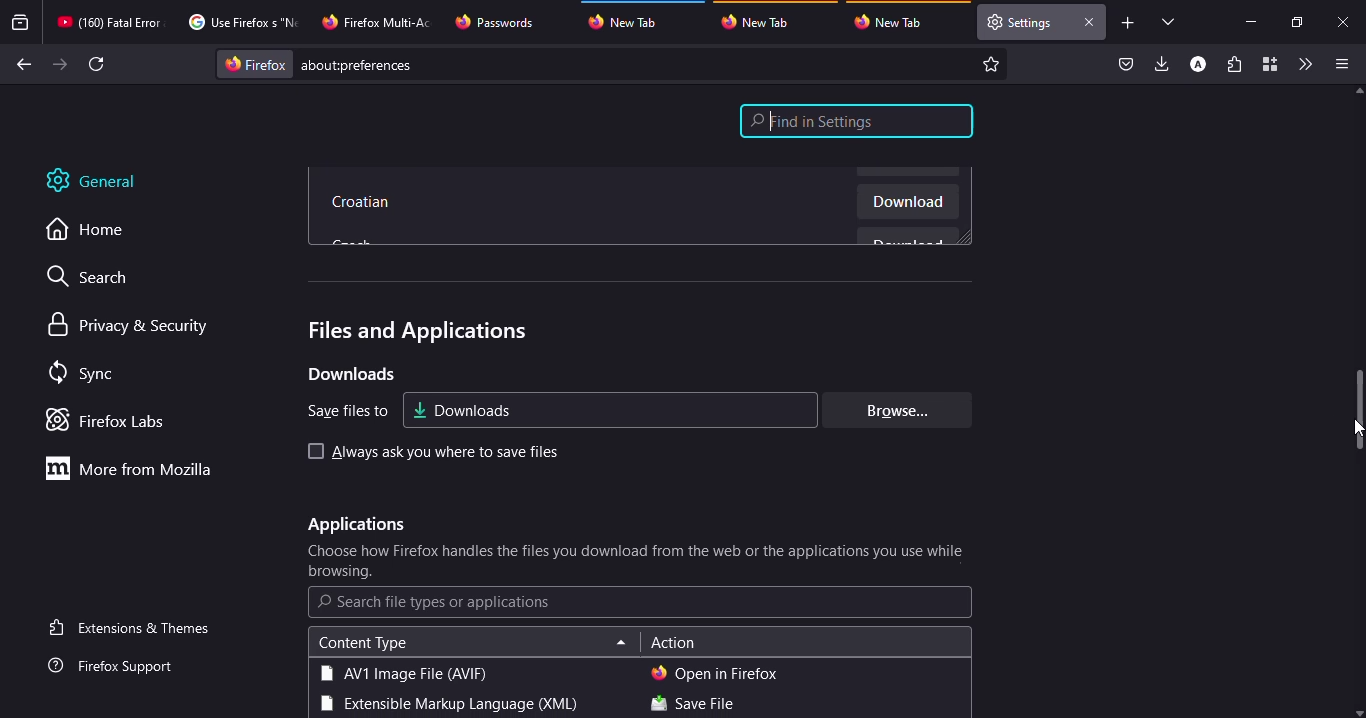  Describe the element at coordinates (462, 409) in the screenshot. I see `downloads` at that location.